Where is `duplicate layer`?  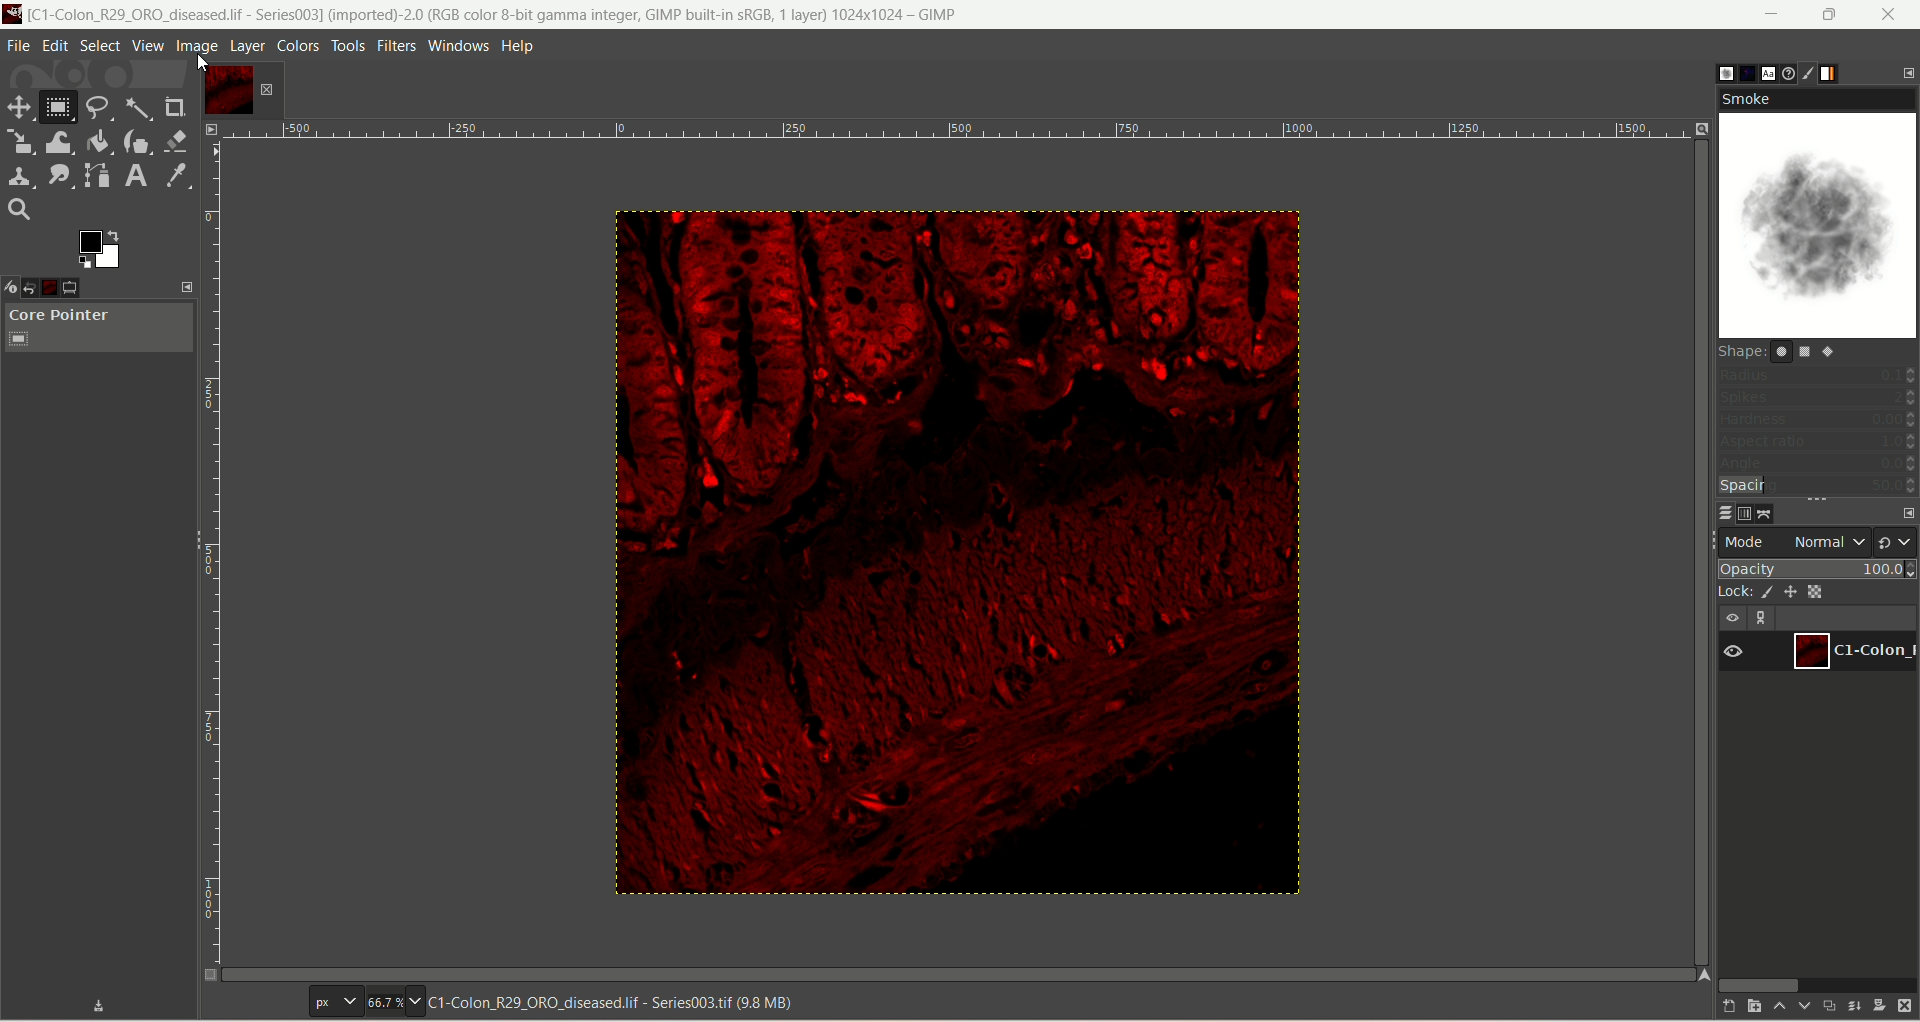
duplicate layer is located at coordinates (1829, 1009).